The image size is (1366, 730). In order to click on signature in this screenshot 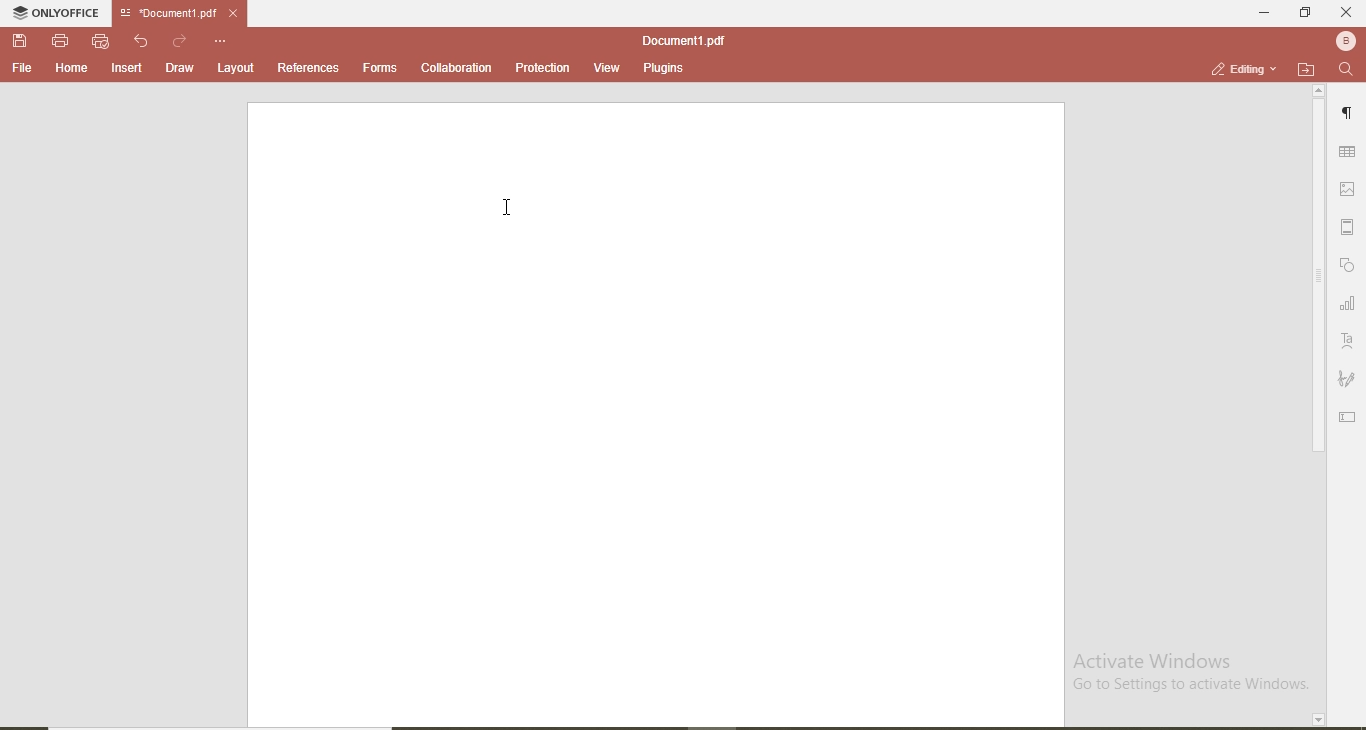, I will do `click(1349, 381)`.